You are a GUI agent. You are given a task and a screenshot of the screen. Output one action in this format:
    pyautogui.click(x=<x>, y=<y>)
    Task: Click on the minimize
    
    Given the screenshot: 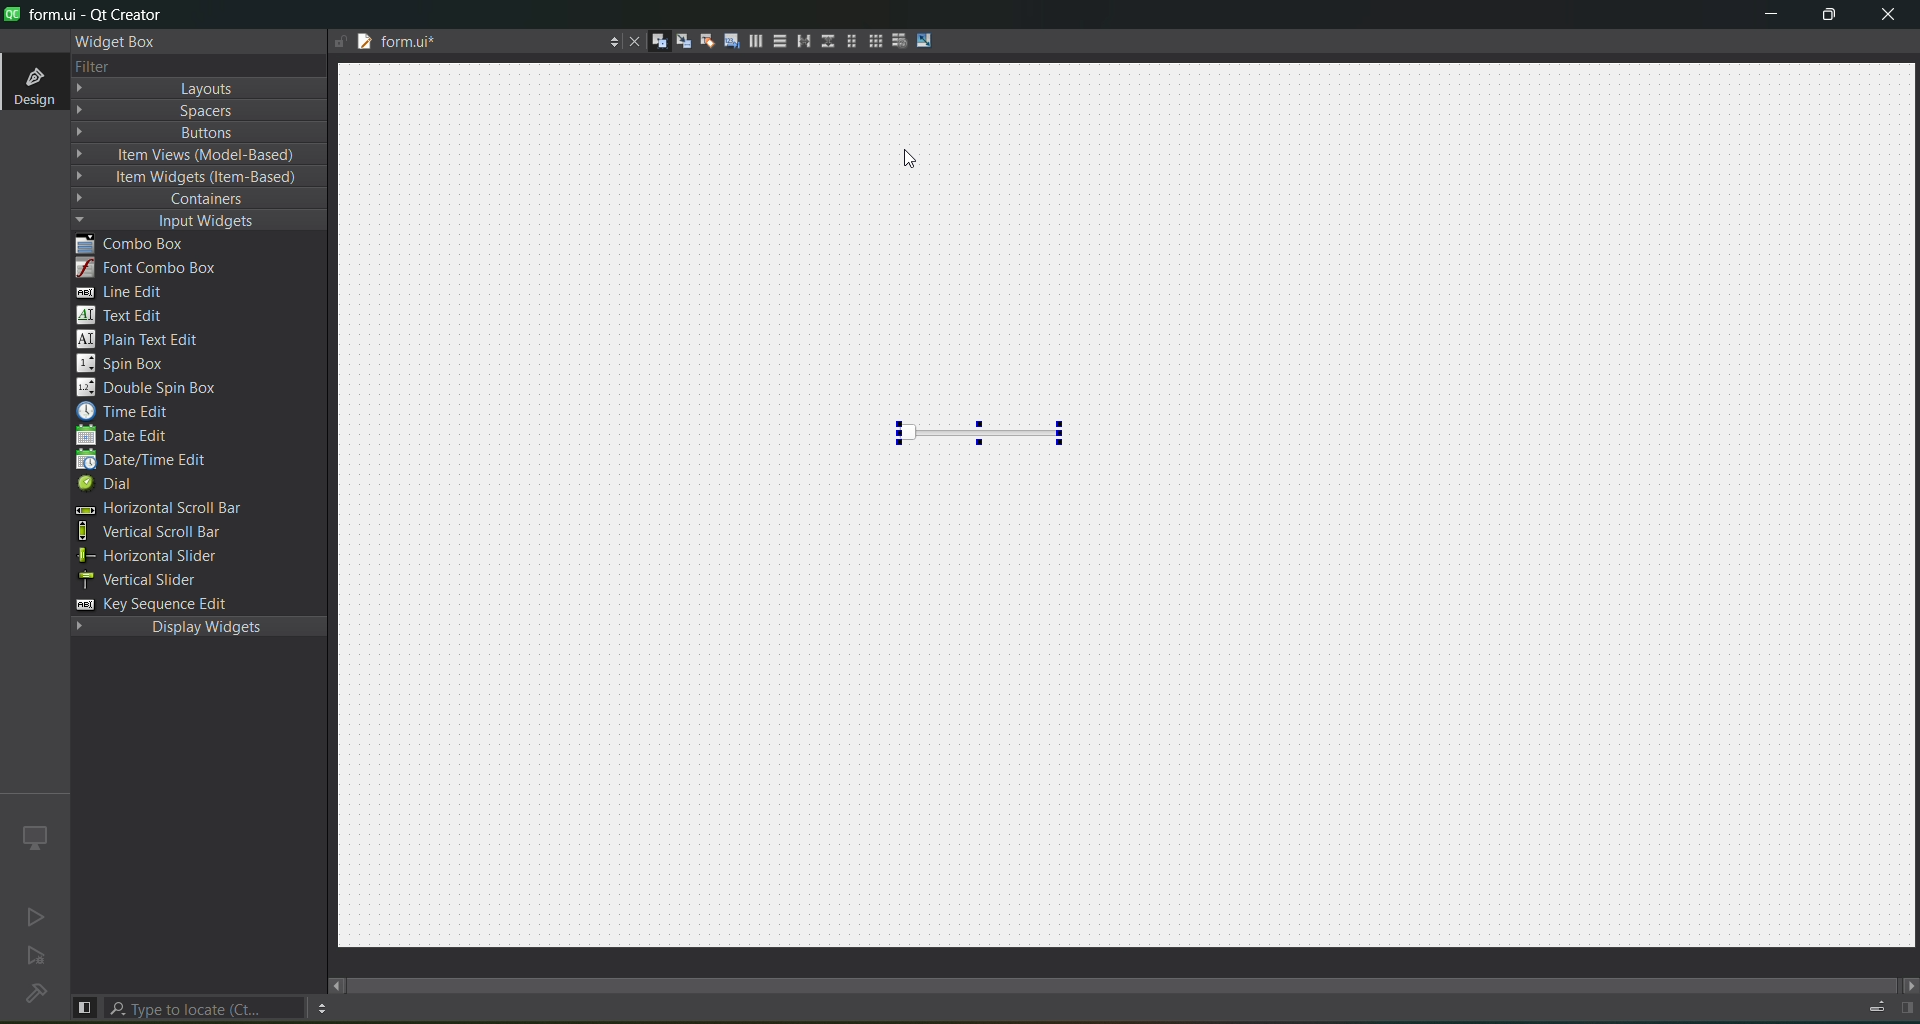 What is the action you would take?
    pyautogui.click(x=1763, y=18)
    